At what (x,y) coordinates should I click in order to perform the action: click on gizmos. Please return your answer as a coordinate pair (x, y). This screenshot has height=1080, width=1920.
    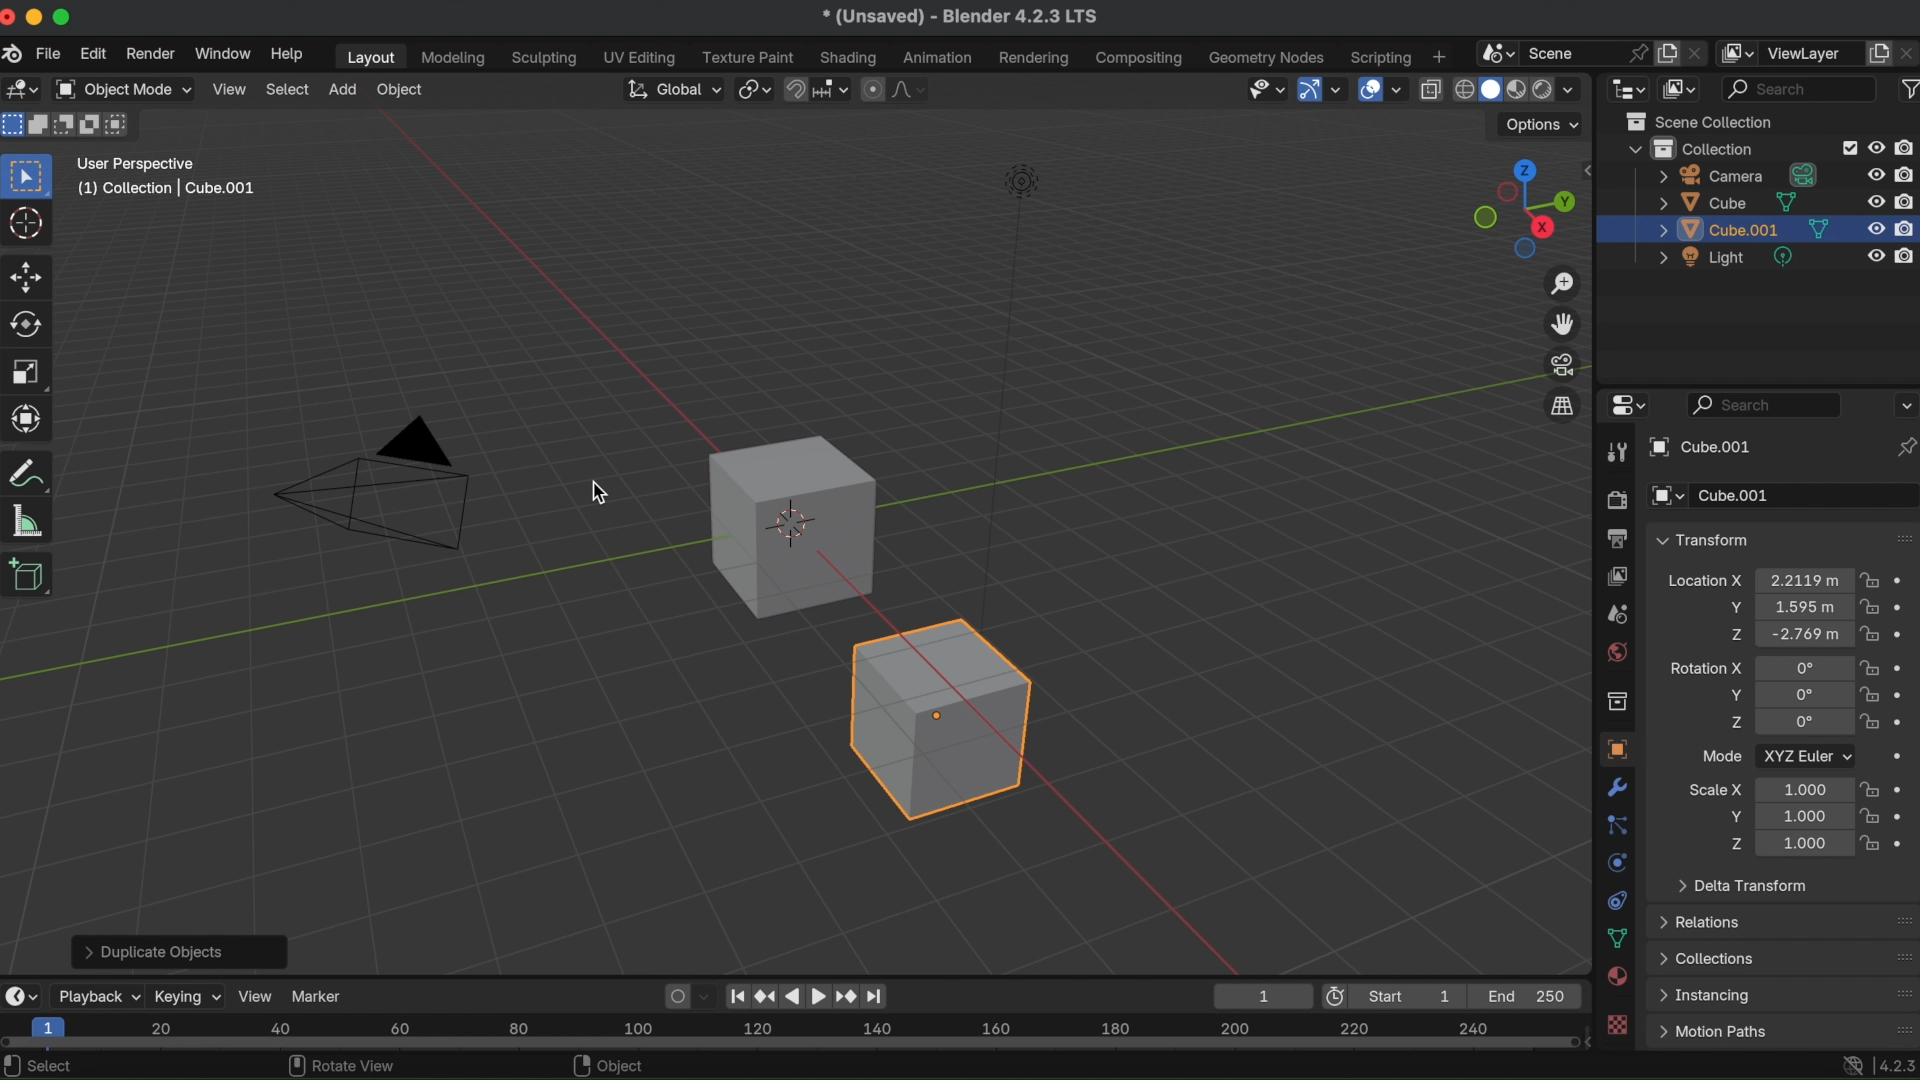
    Looking at the image, I should click on (1337, 90).